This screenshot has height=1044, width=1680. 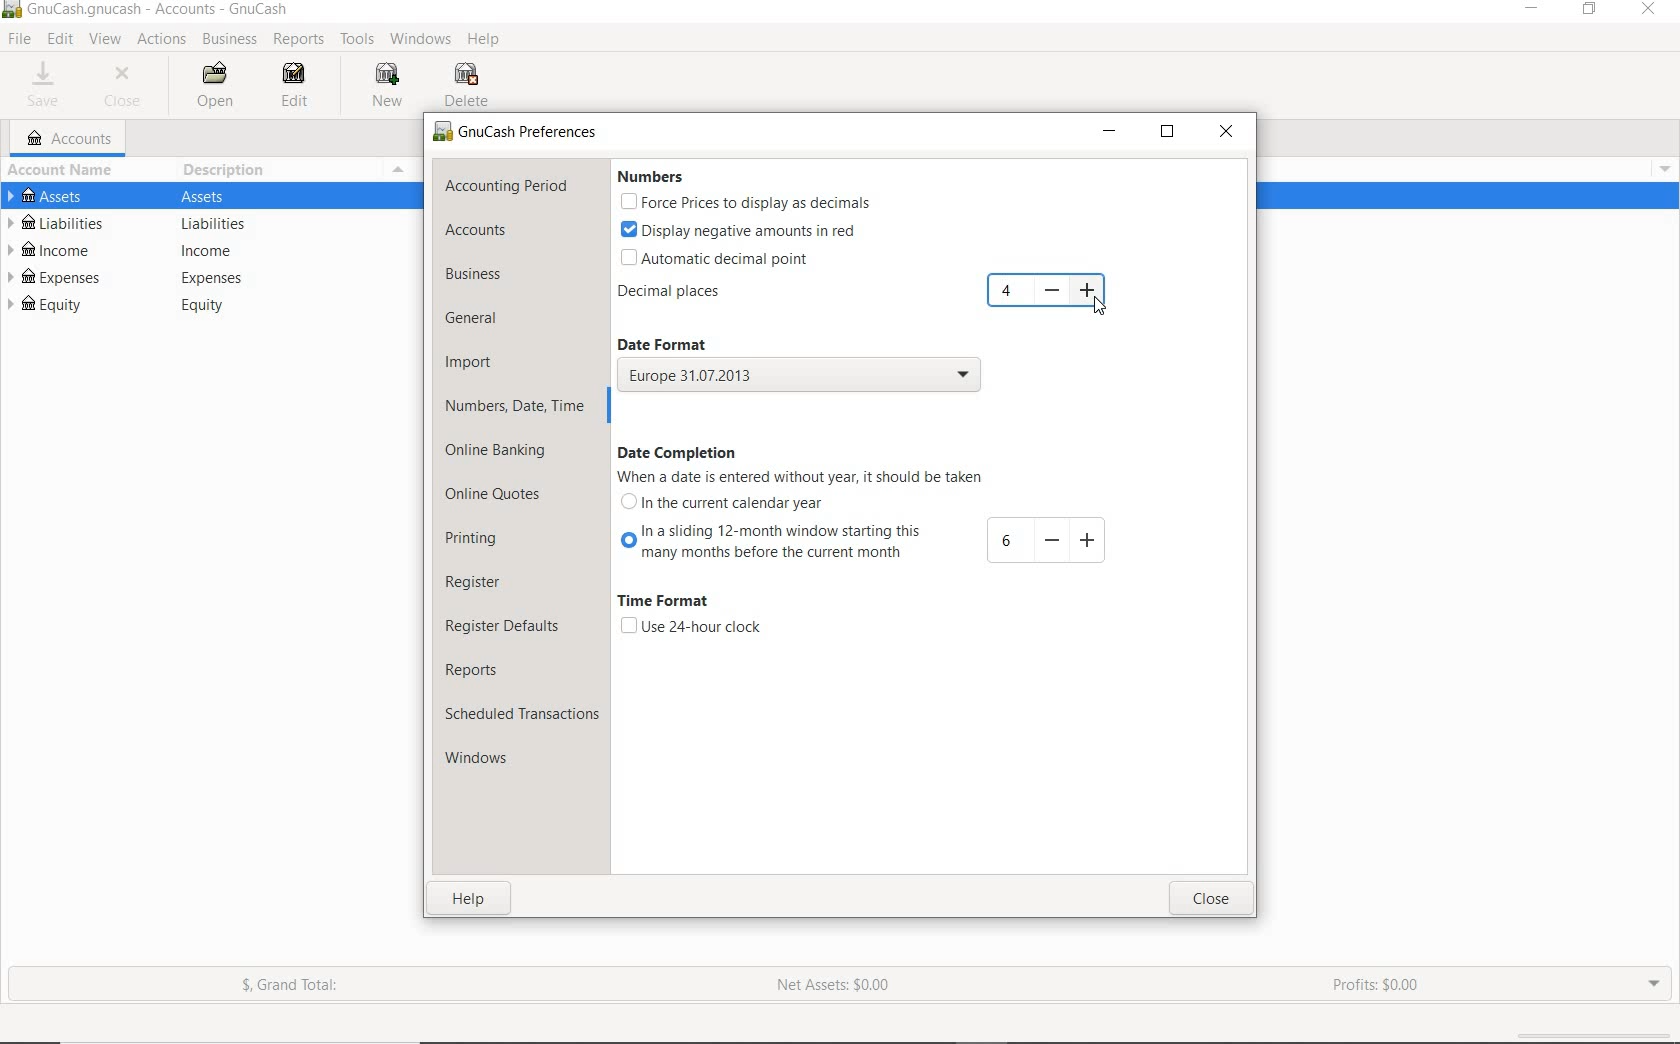 What do you see at coordinates (507, 453) in the screenshot?
I see `online banking` at bounding box center [507, 453].